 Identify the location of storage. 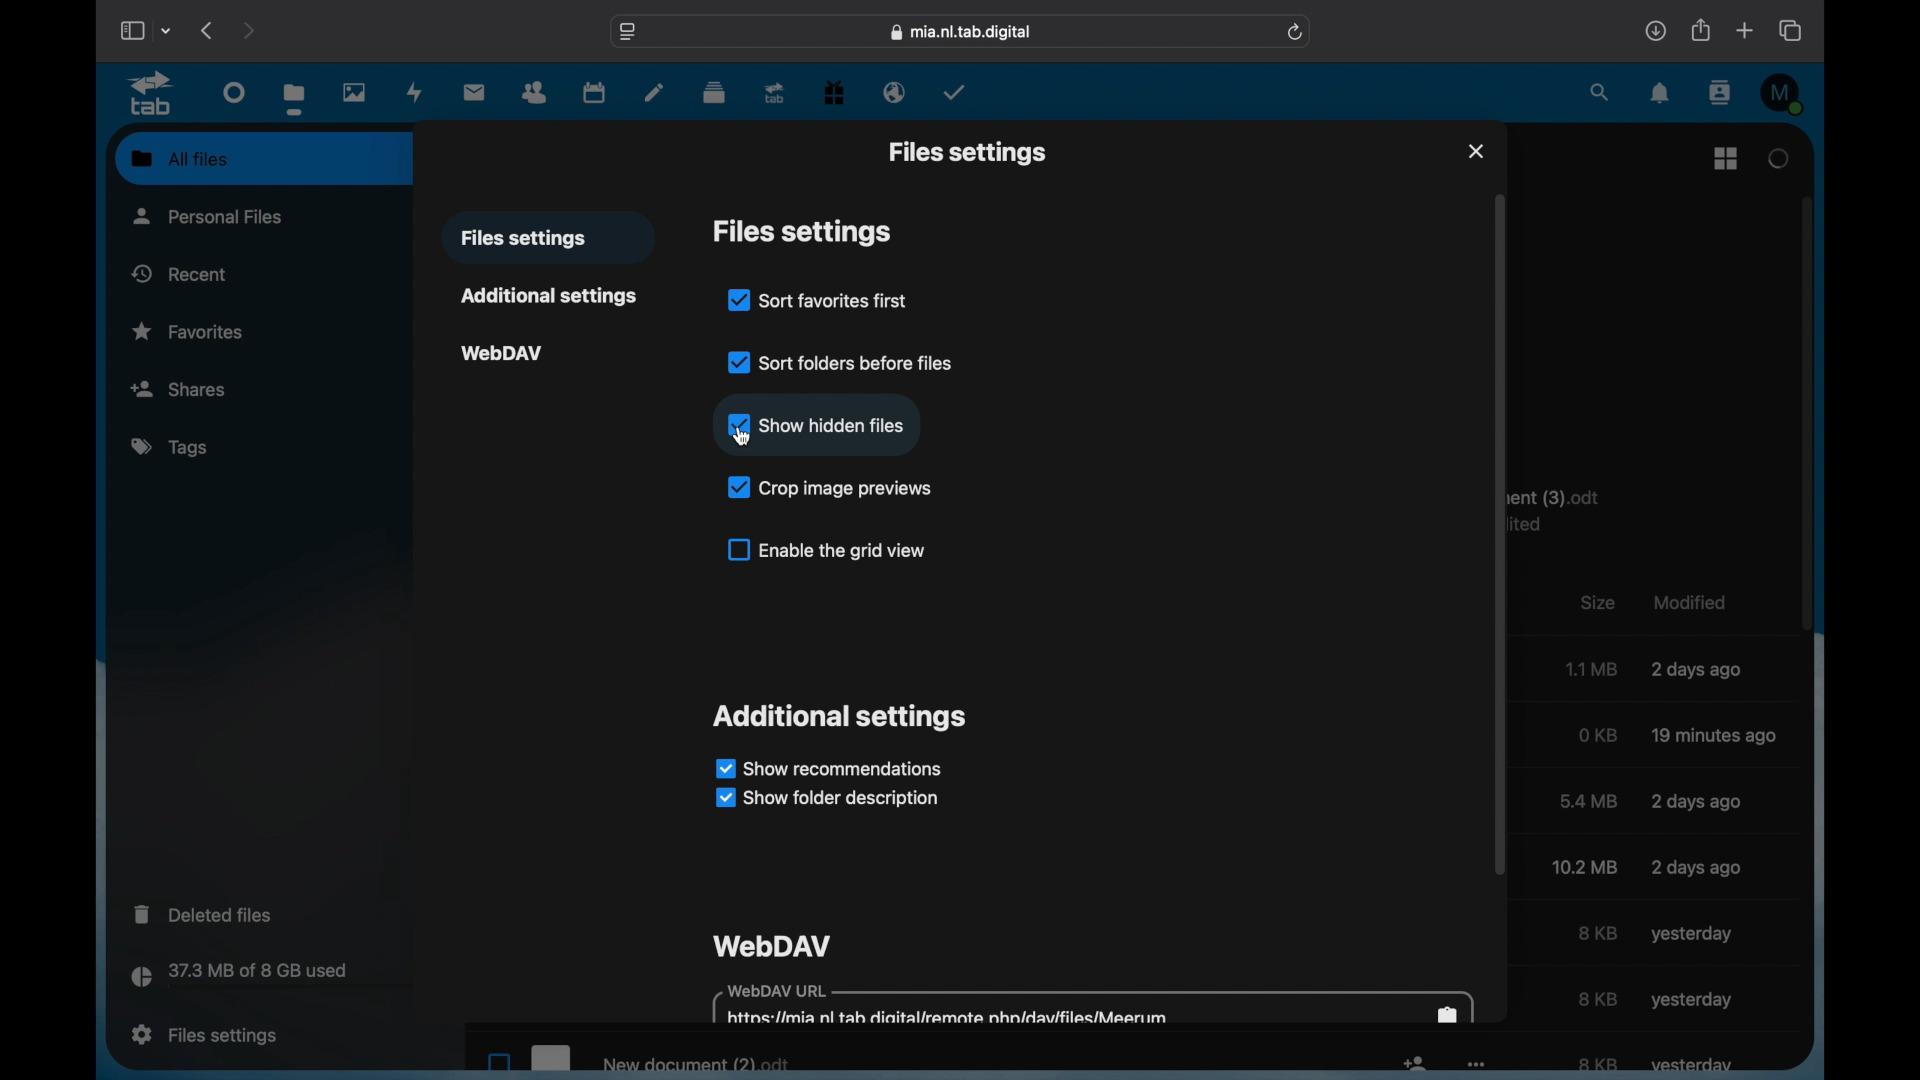
(284, 978).